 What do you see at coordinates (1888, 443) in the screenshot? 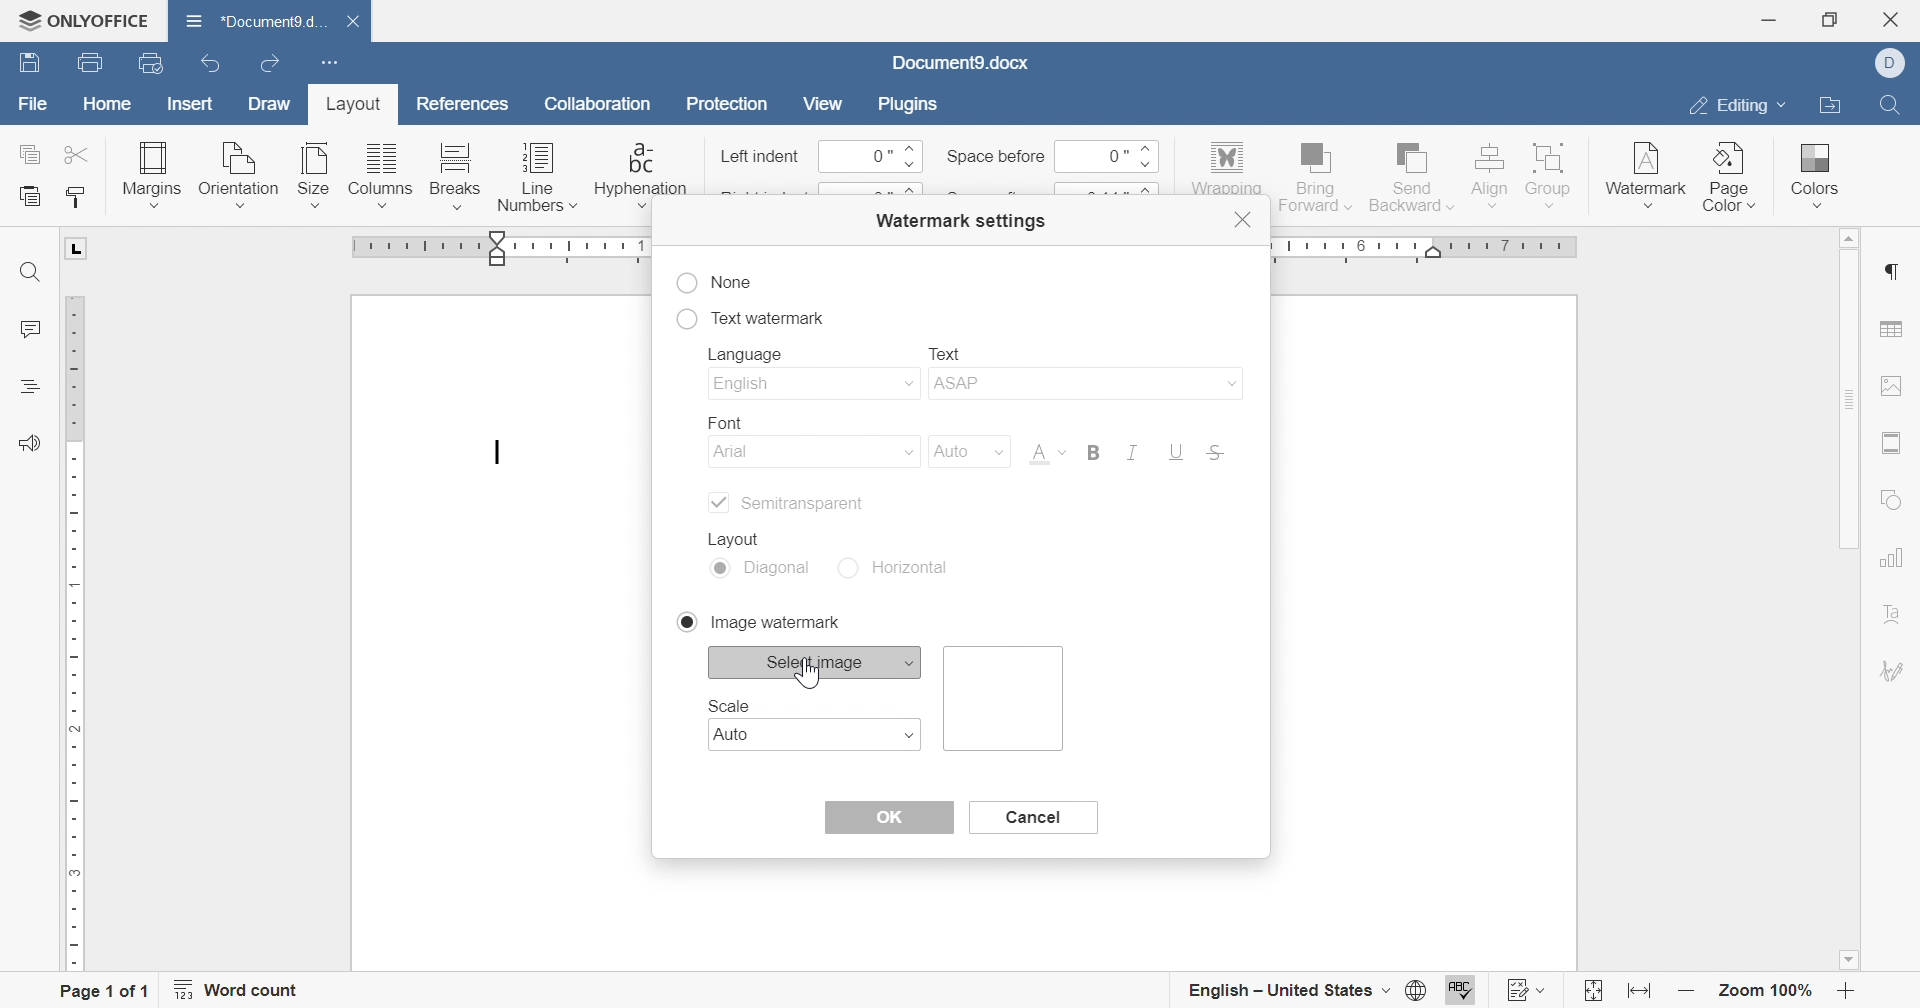
I see `header and footer settings` at bounding box center [1888, 443].